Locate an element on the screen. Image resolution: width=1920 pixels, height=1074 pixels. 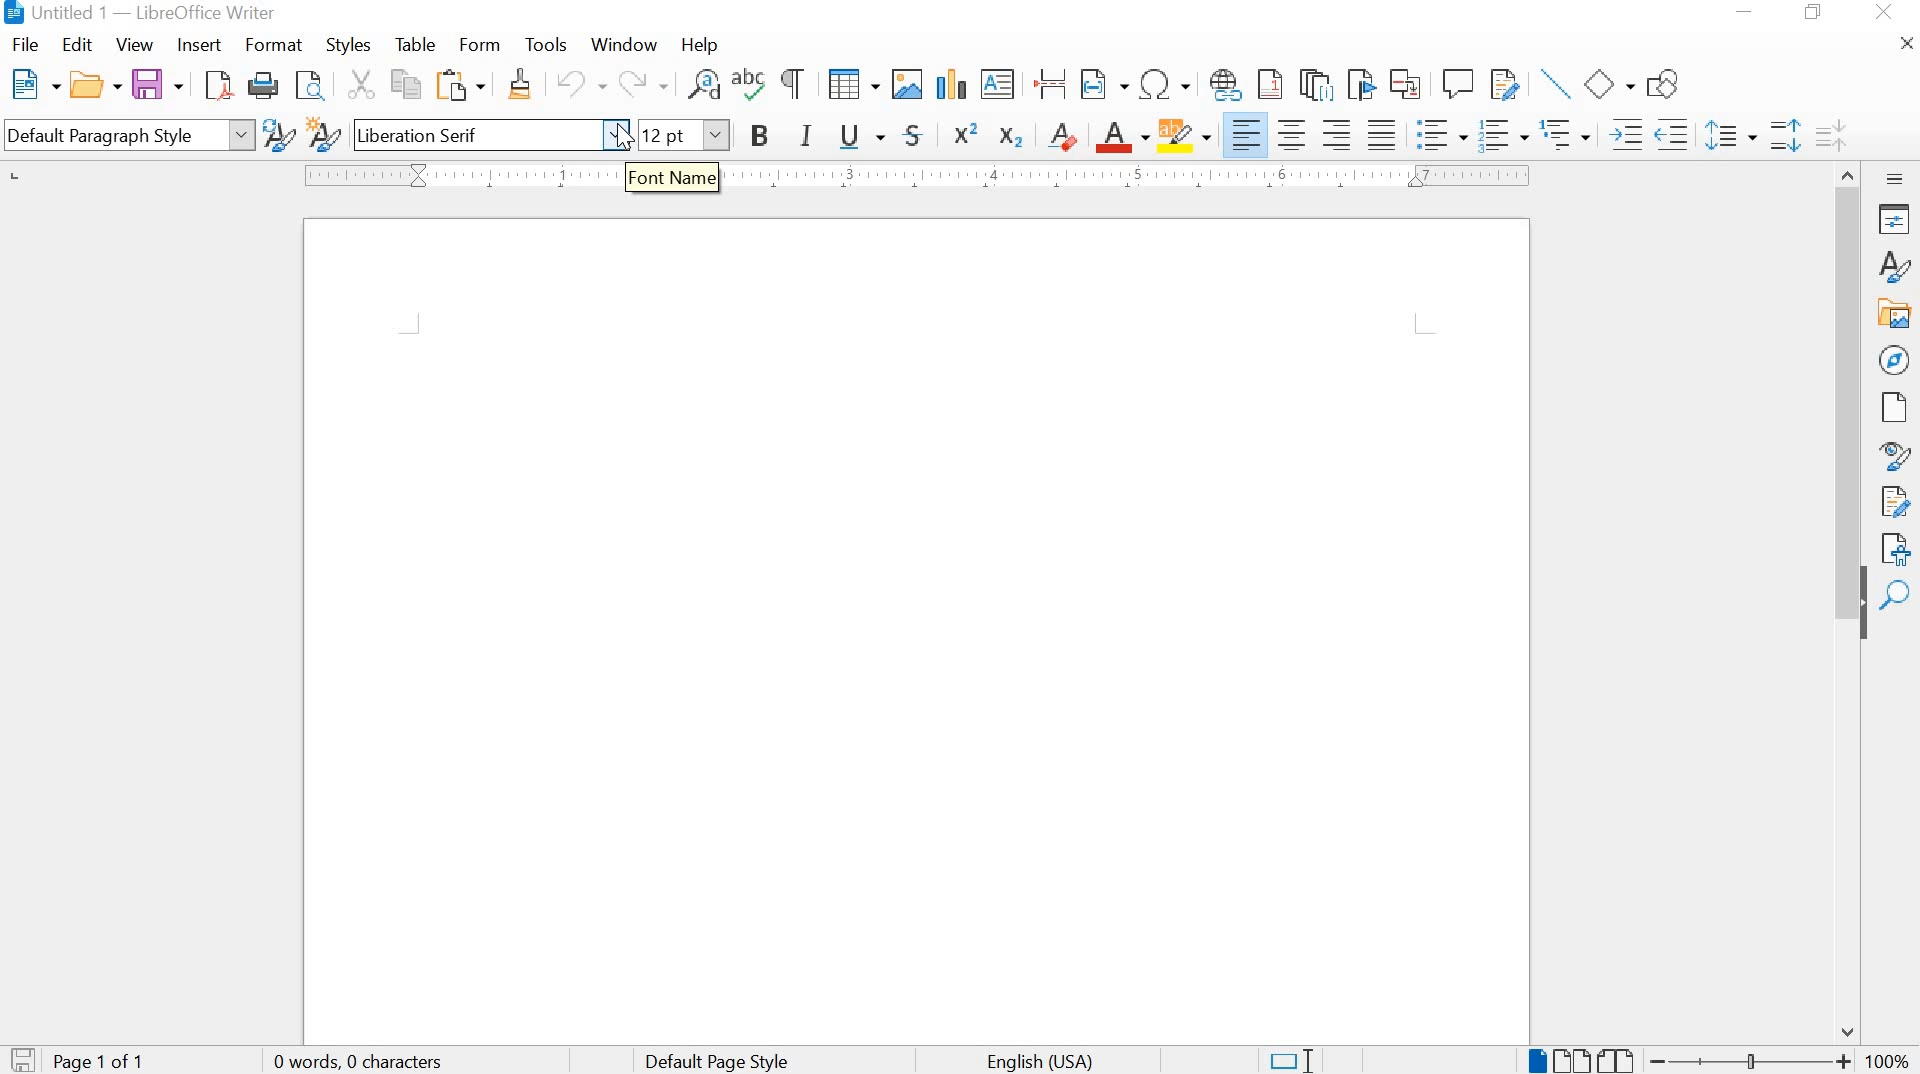
TOGGLE PRINT PREVIEW is located at coordinates (312, 85).